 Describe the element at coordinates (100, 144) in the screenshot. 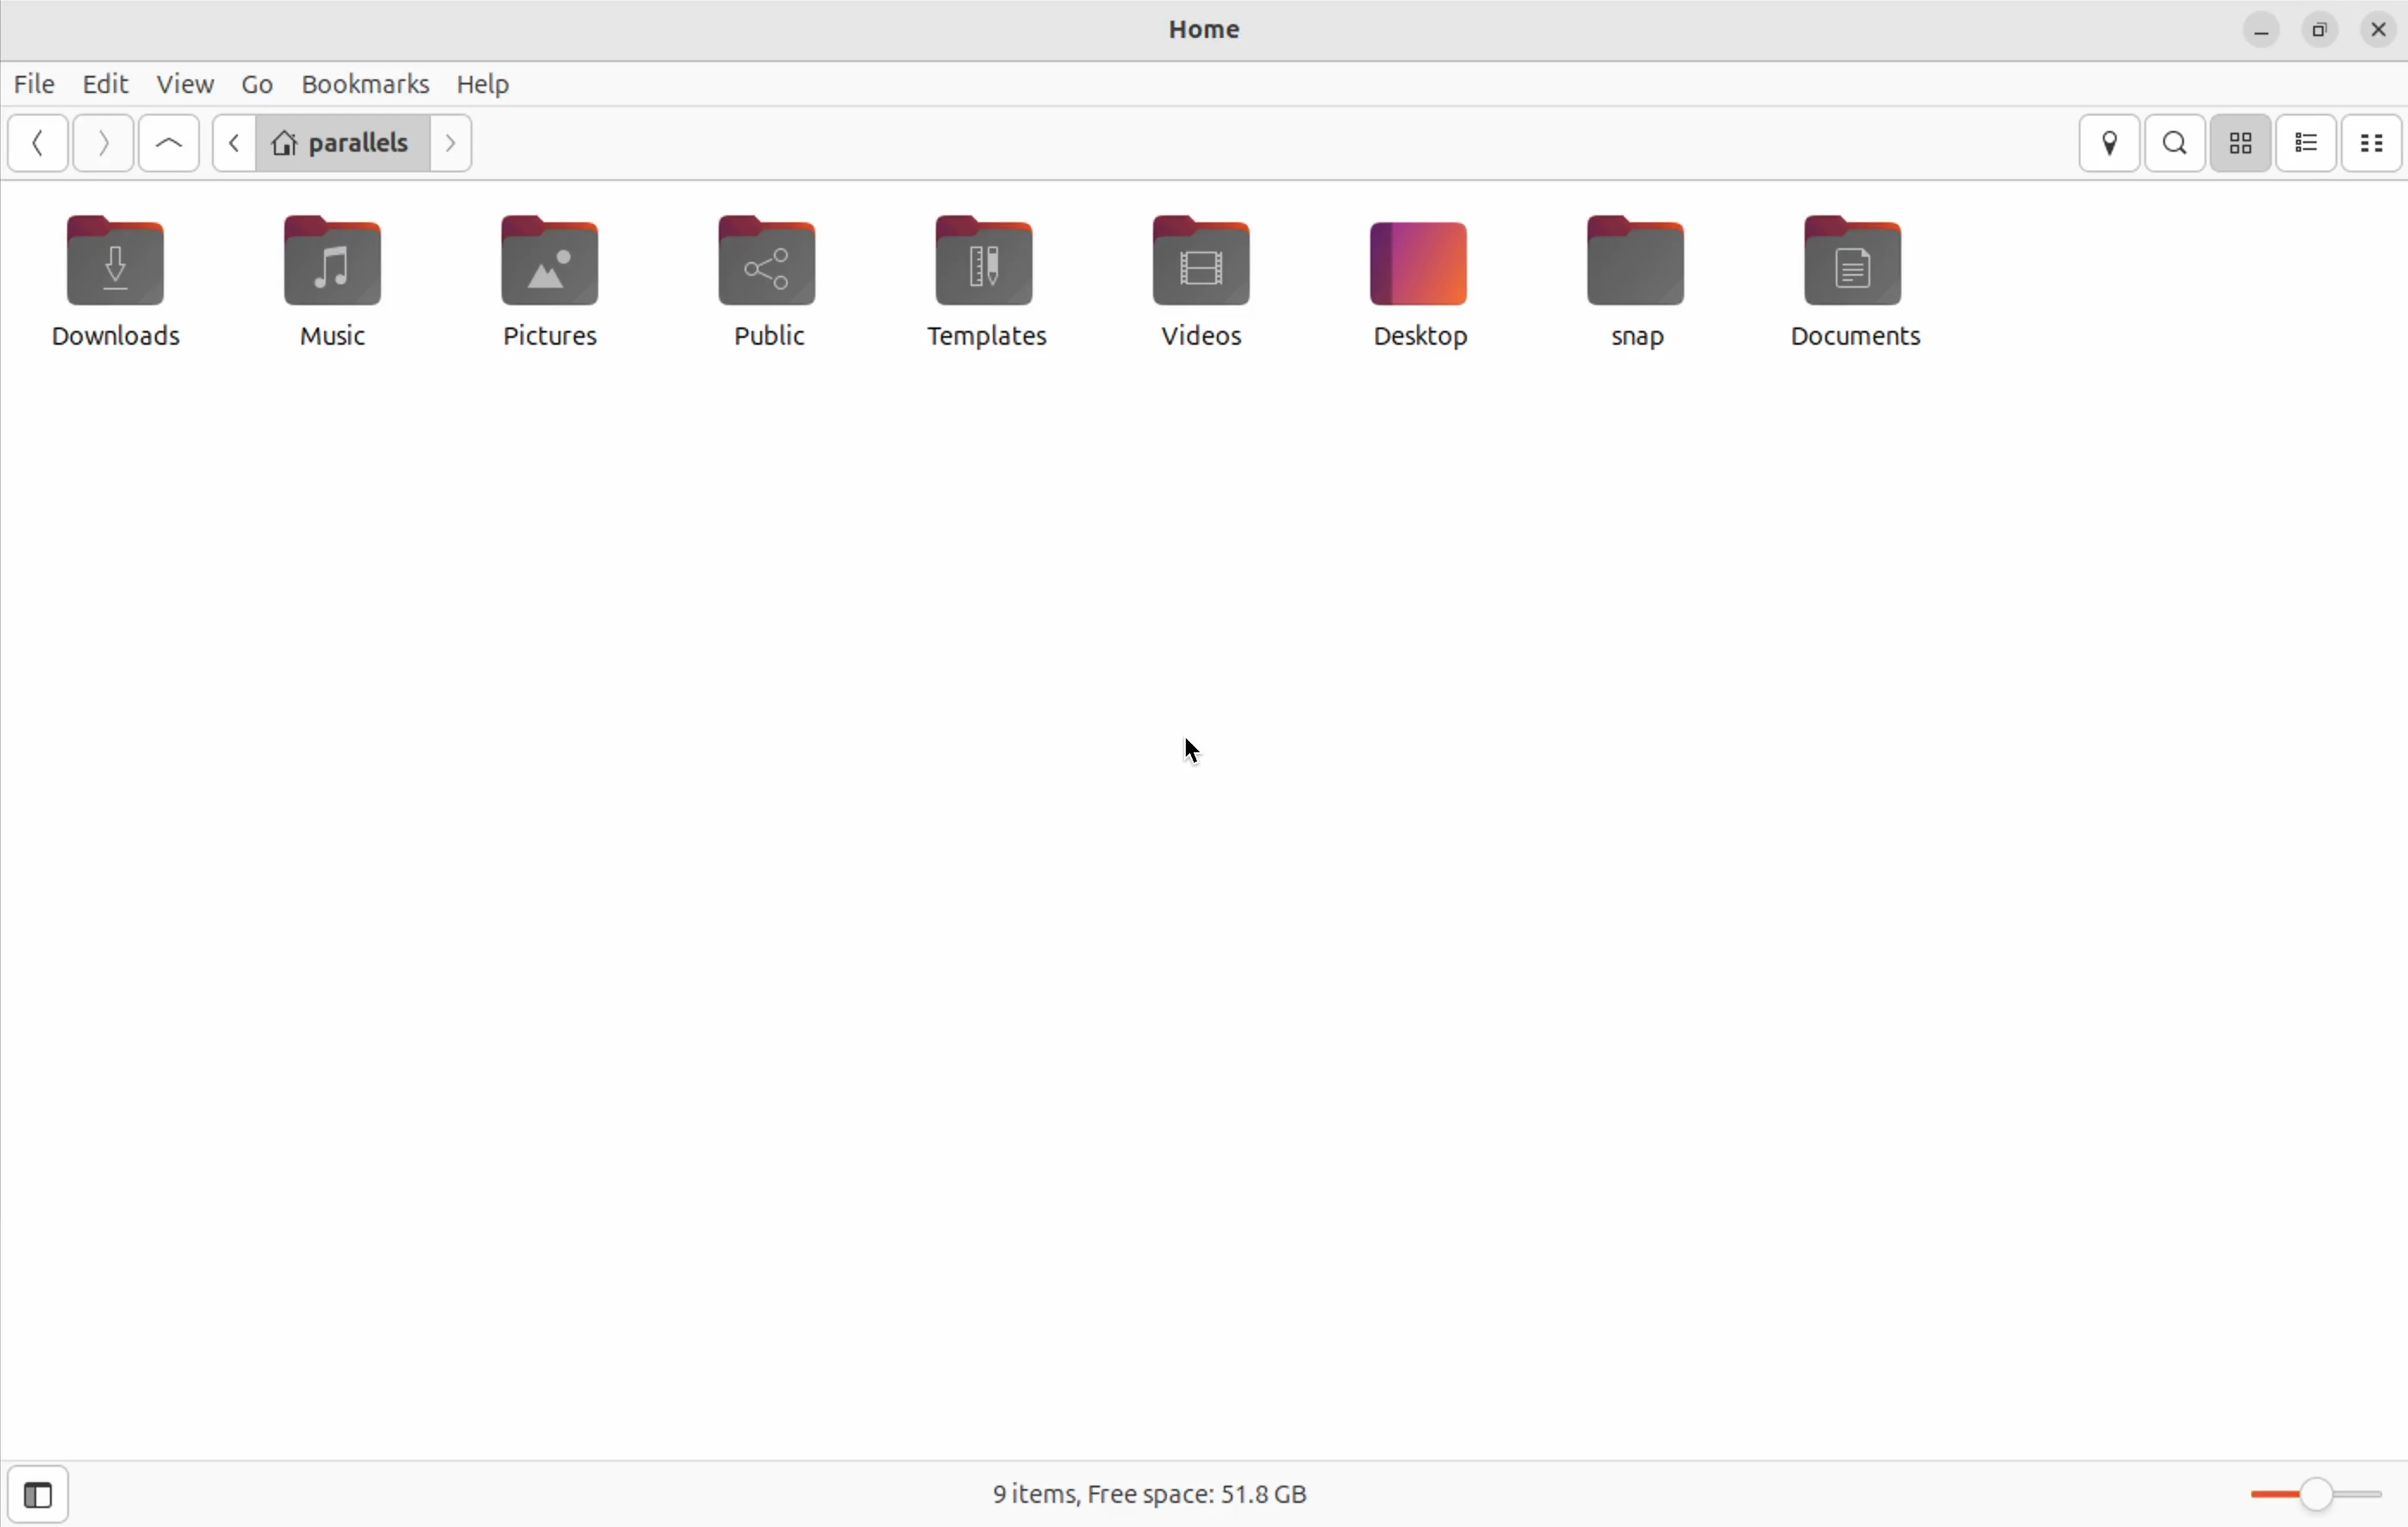

I see `Go next` at that location.